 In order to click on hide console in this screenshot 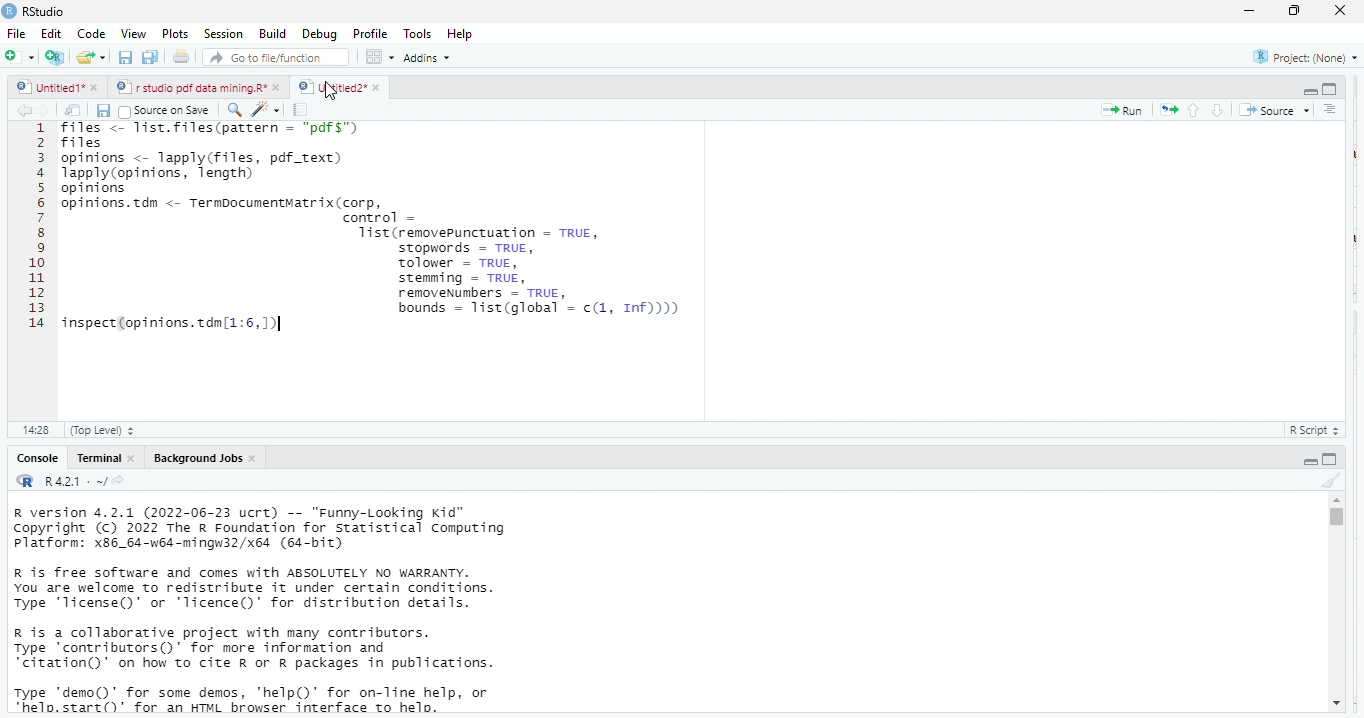, I will do `click(1330, 89)`.